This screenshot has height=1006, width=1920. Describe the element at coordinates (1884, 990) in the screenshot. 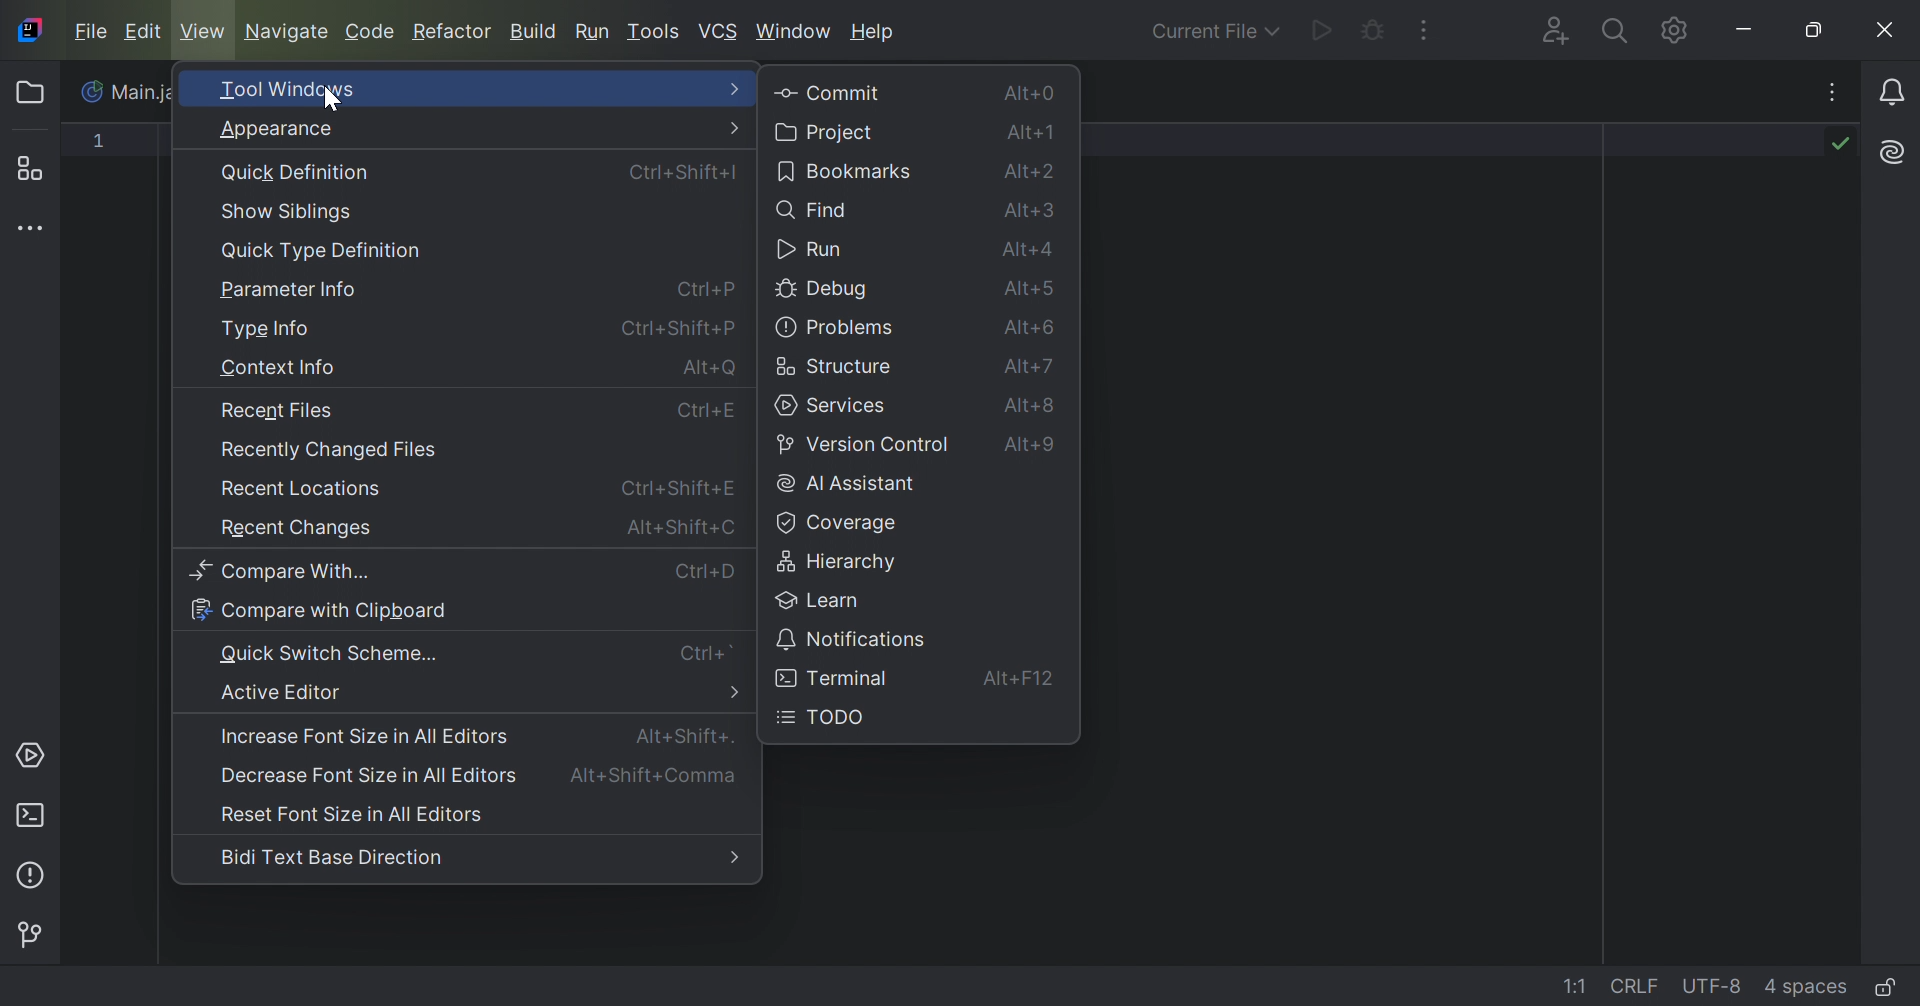

I see `Make file read-only` at that location.